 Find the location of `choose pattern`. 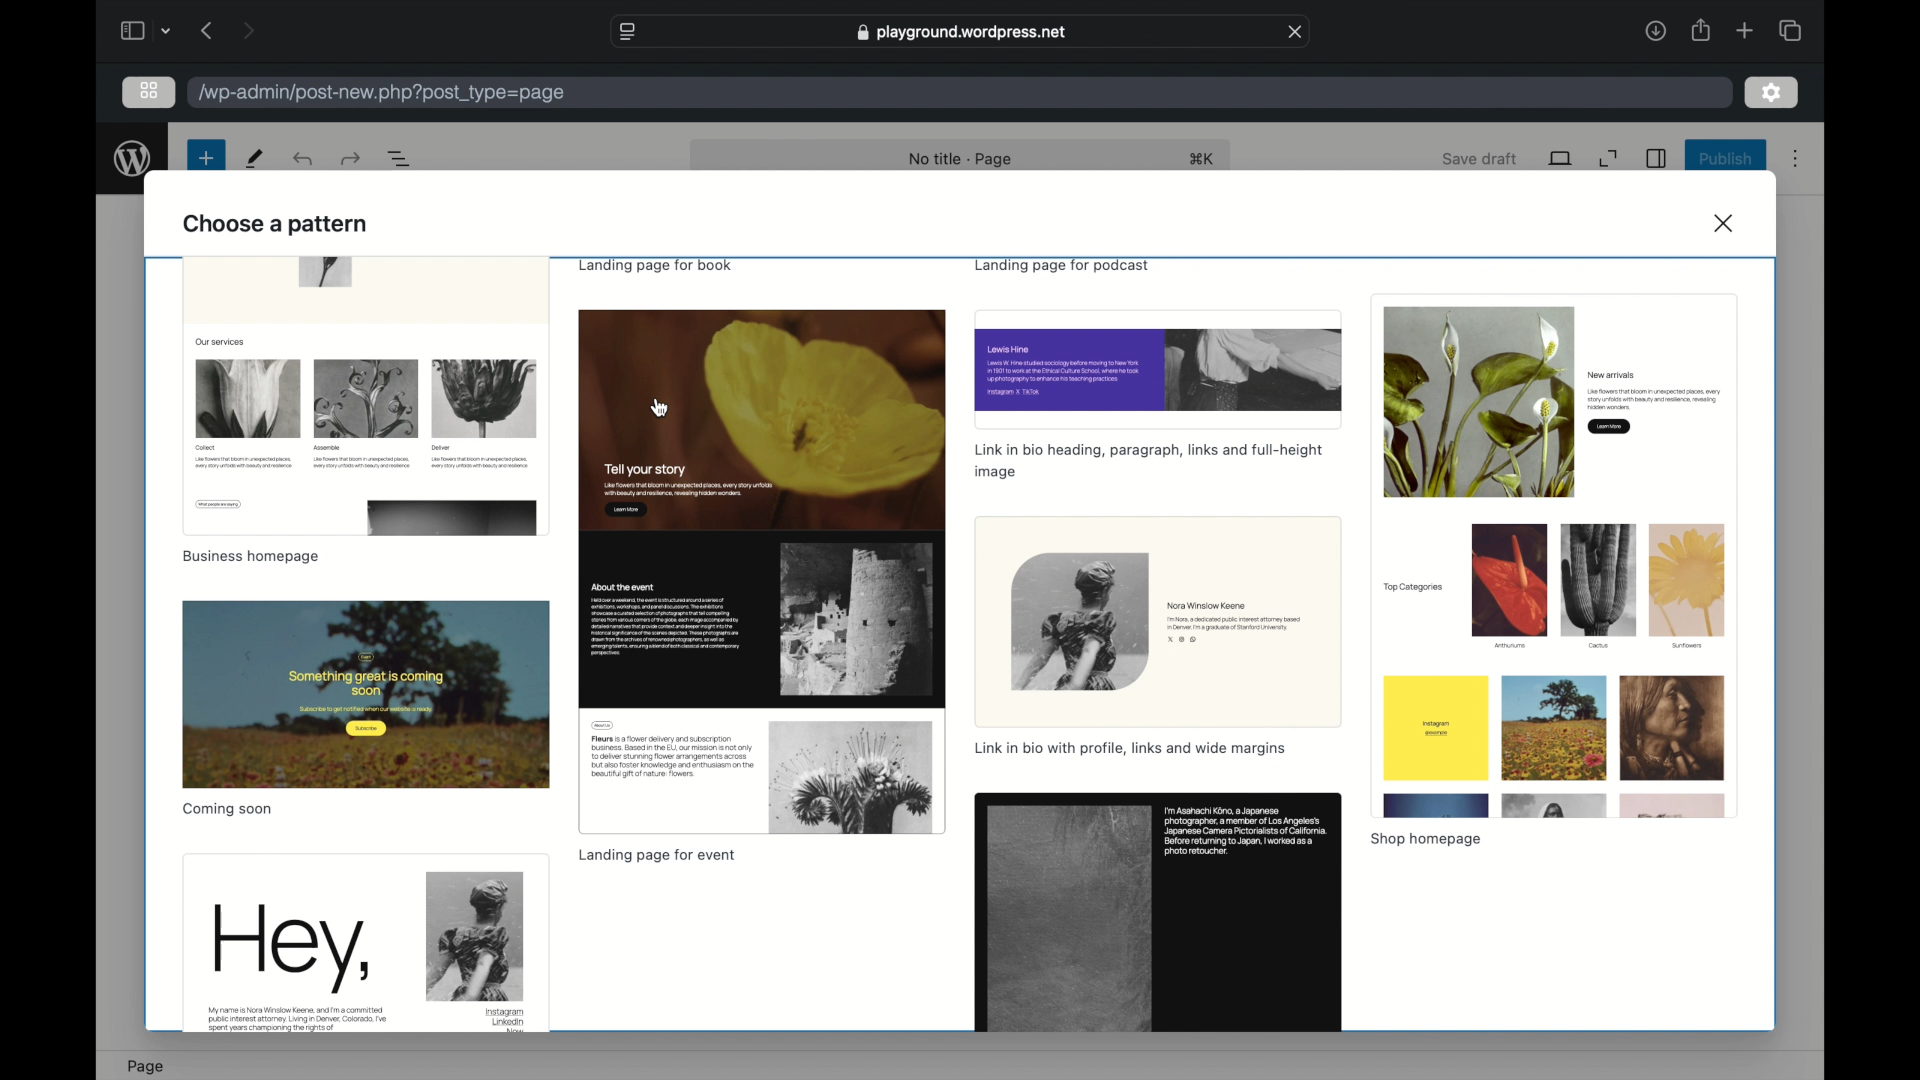

choose pattern is located at coordinates (276, 224).